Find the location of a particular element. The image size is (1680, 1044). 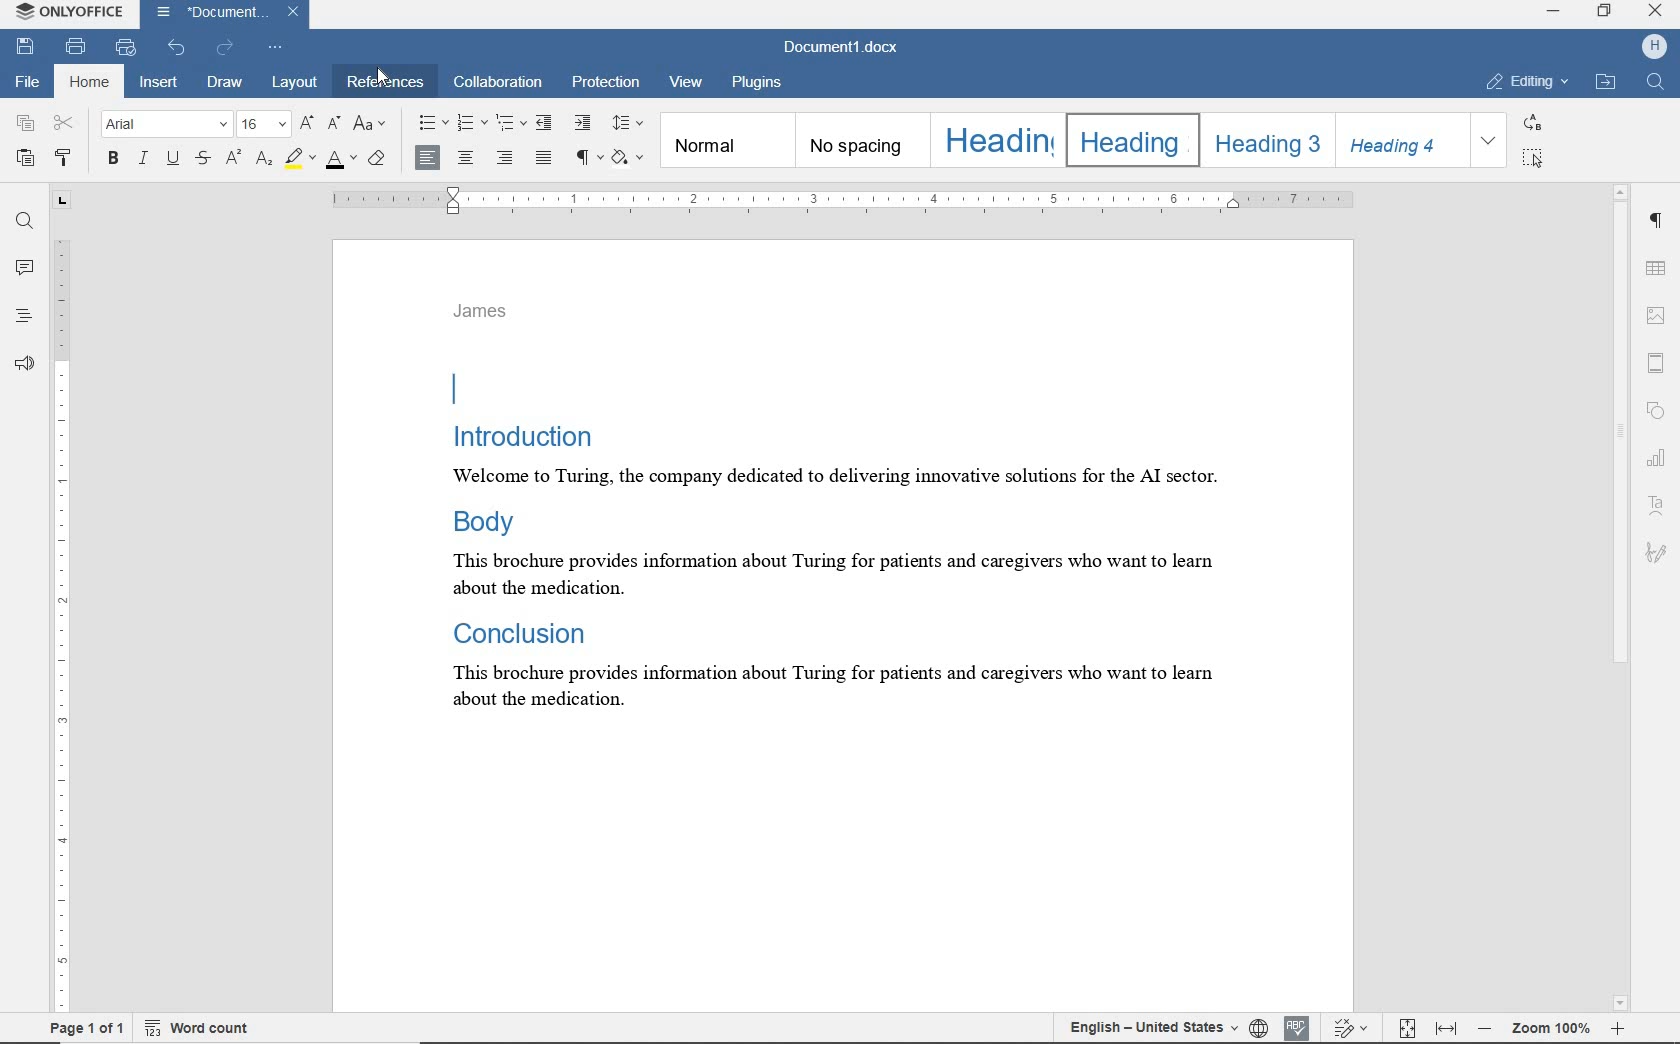

text art is located at coordinates (1655, 502).